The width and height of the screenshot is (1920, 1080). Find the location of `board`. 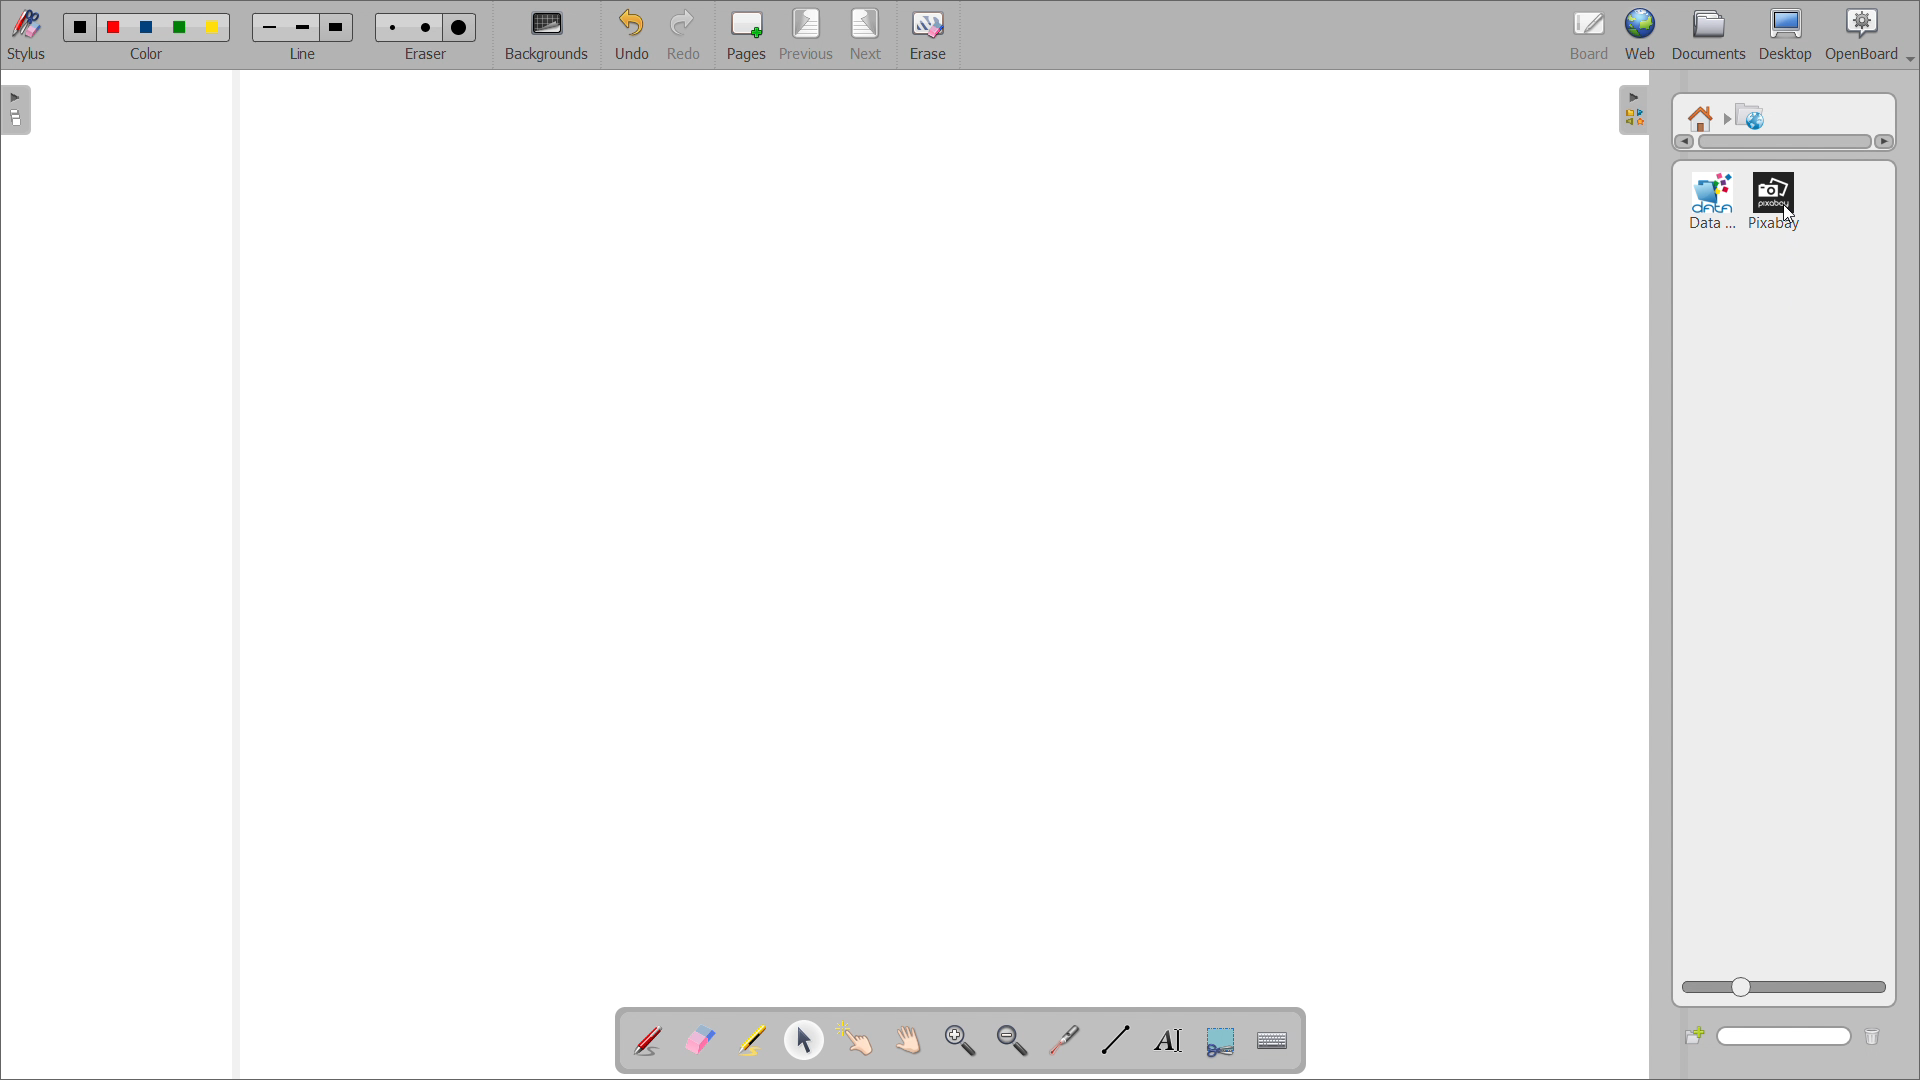

board is located at coordinates (1590, 35).